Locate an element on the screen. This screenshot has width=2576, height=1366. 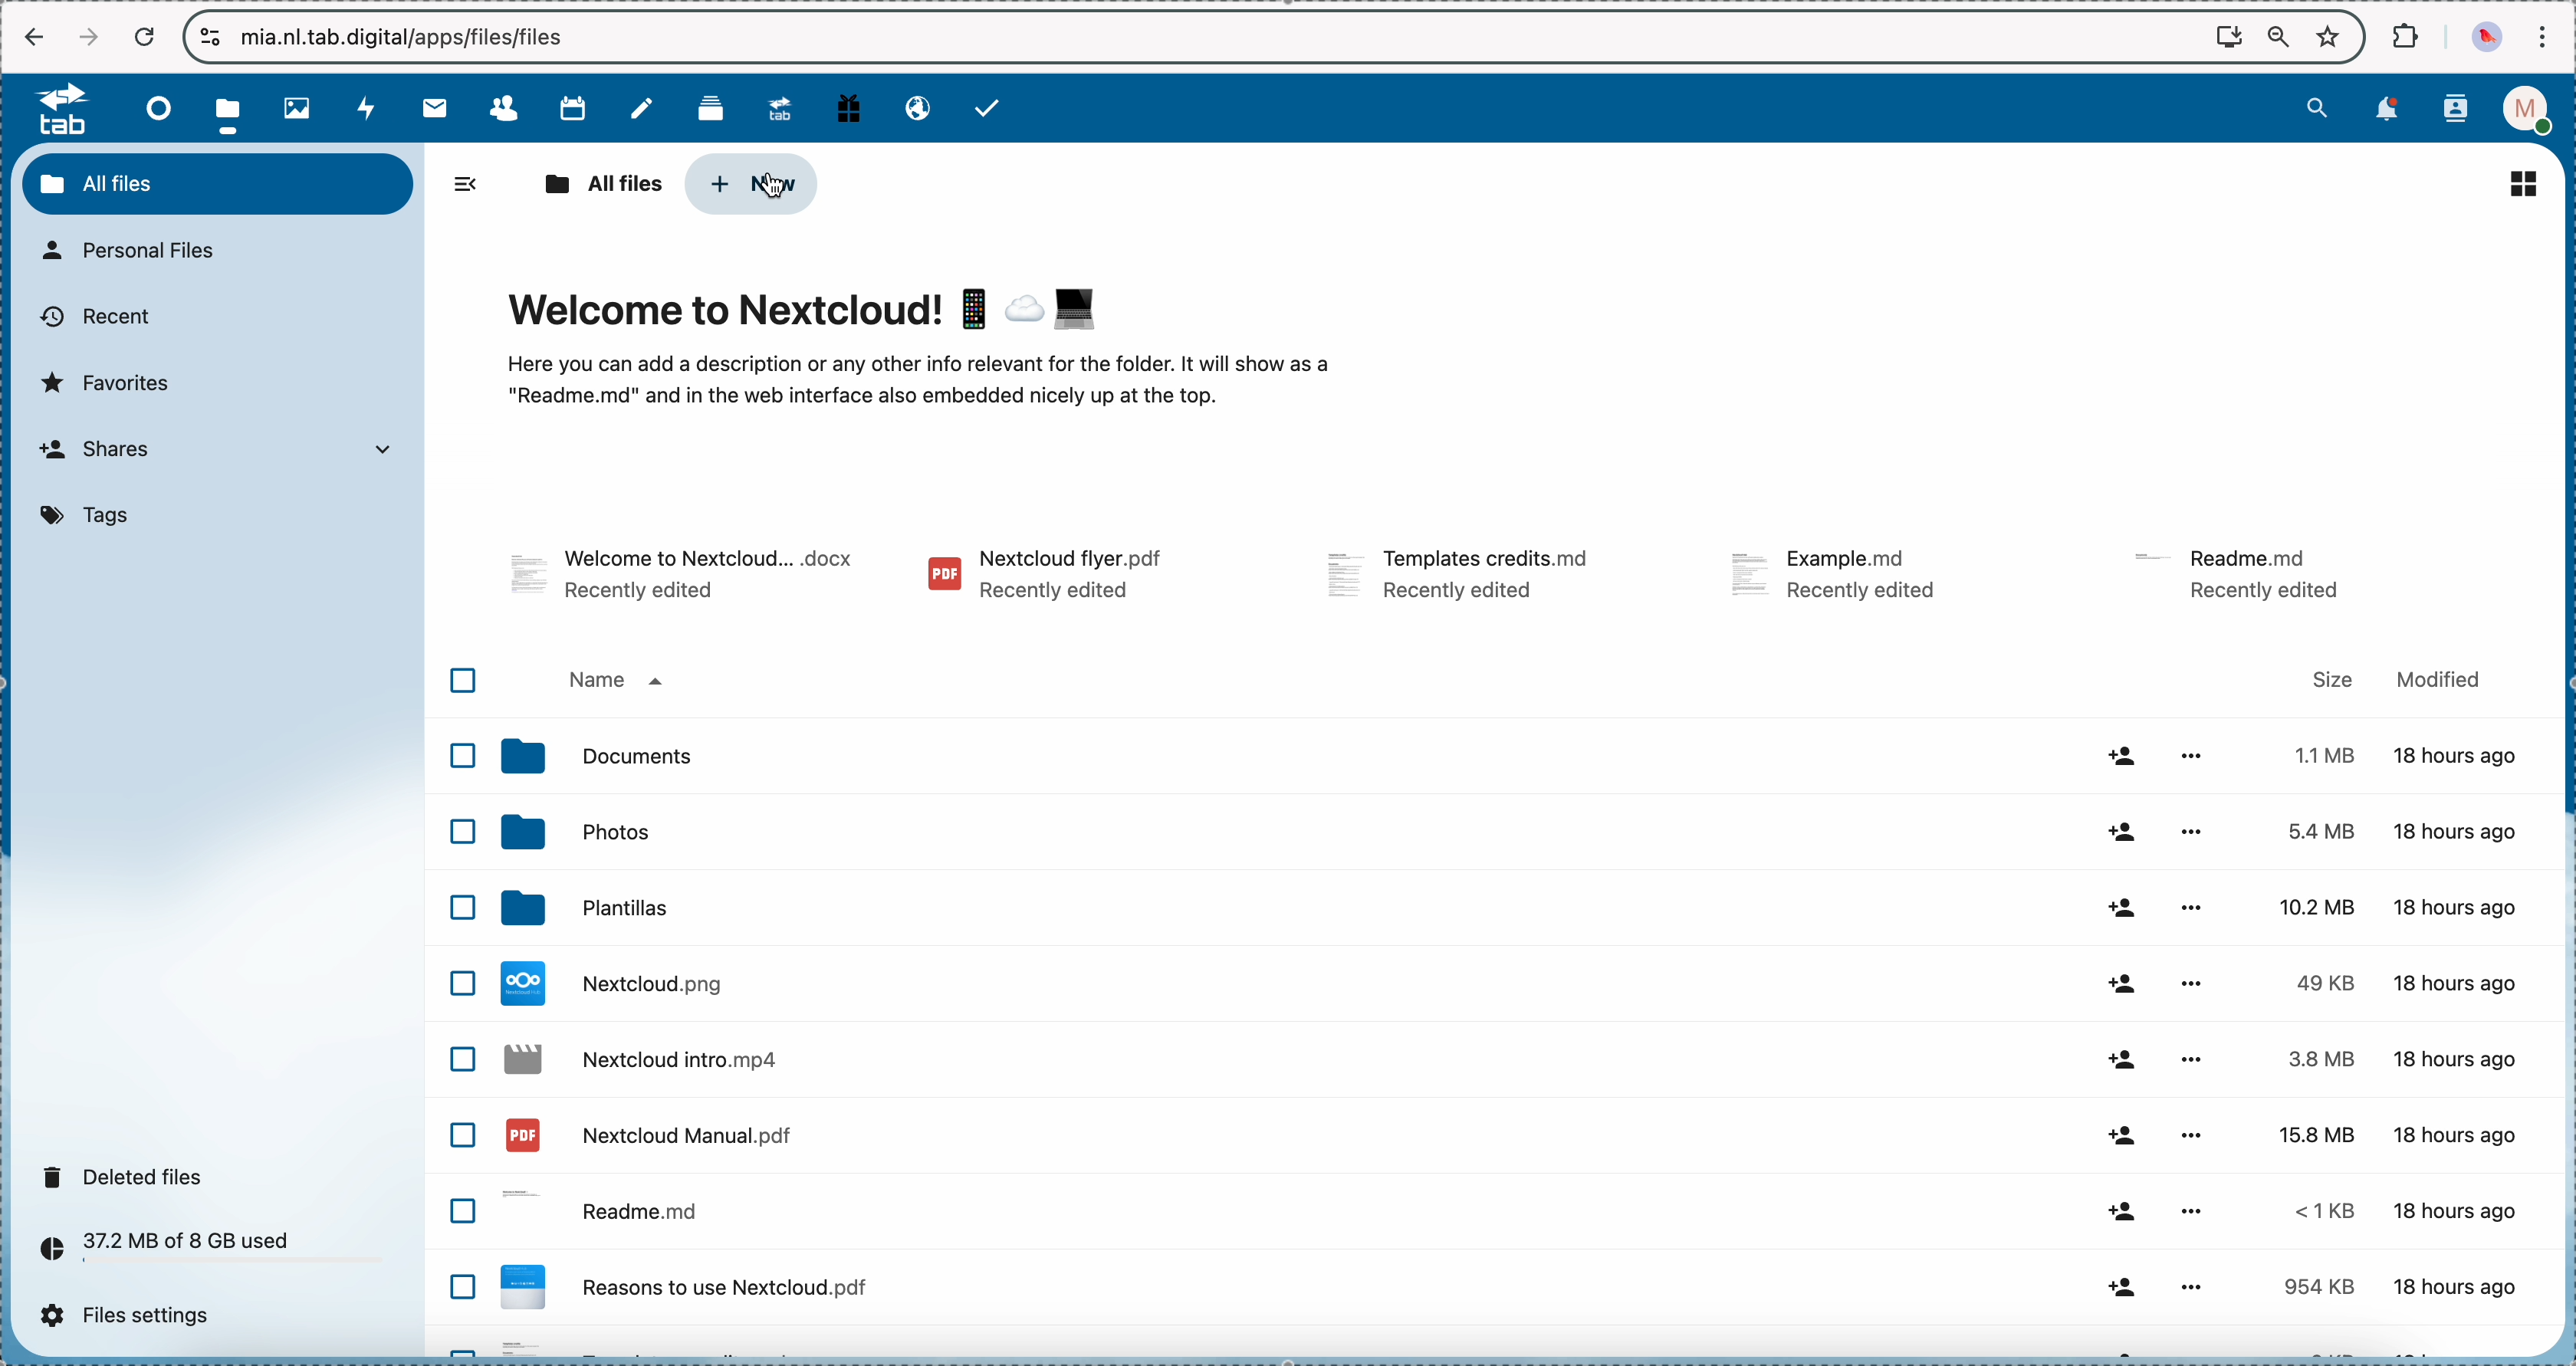
click on new is located at coordinates (749, 184).